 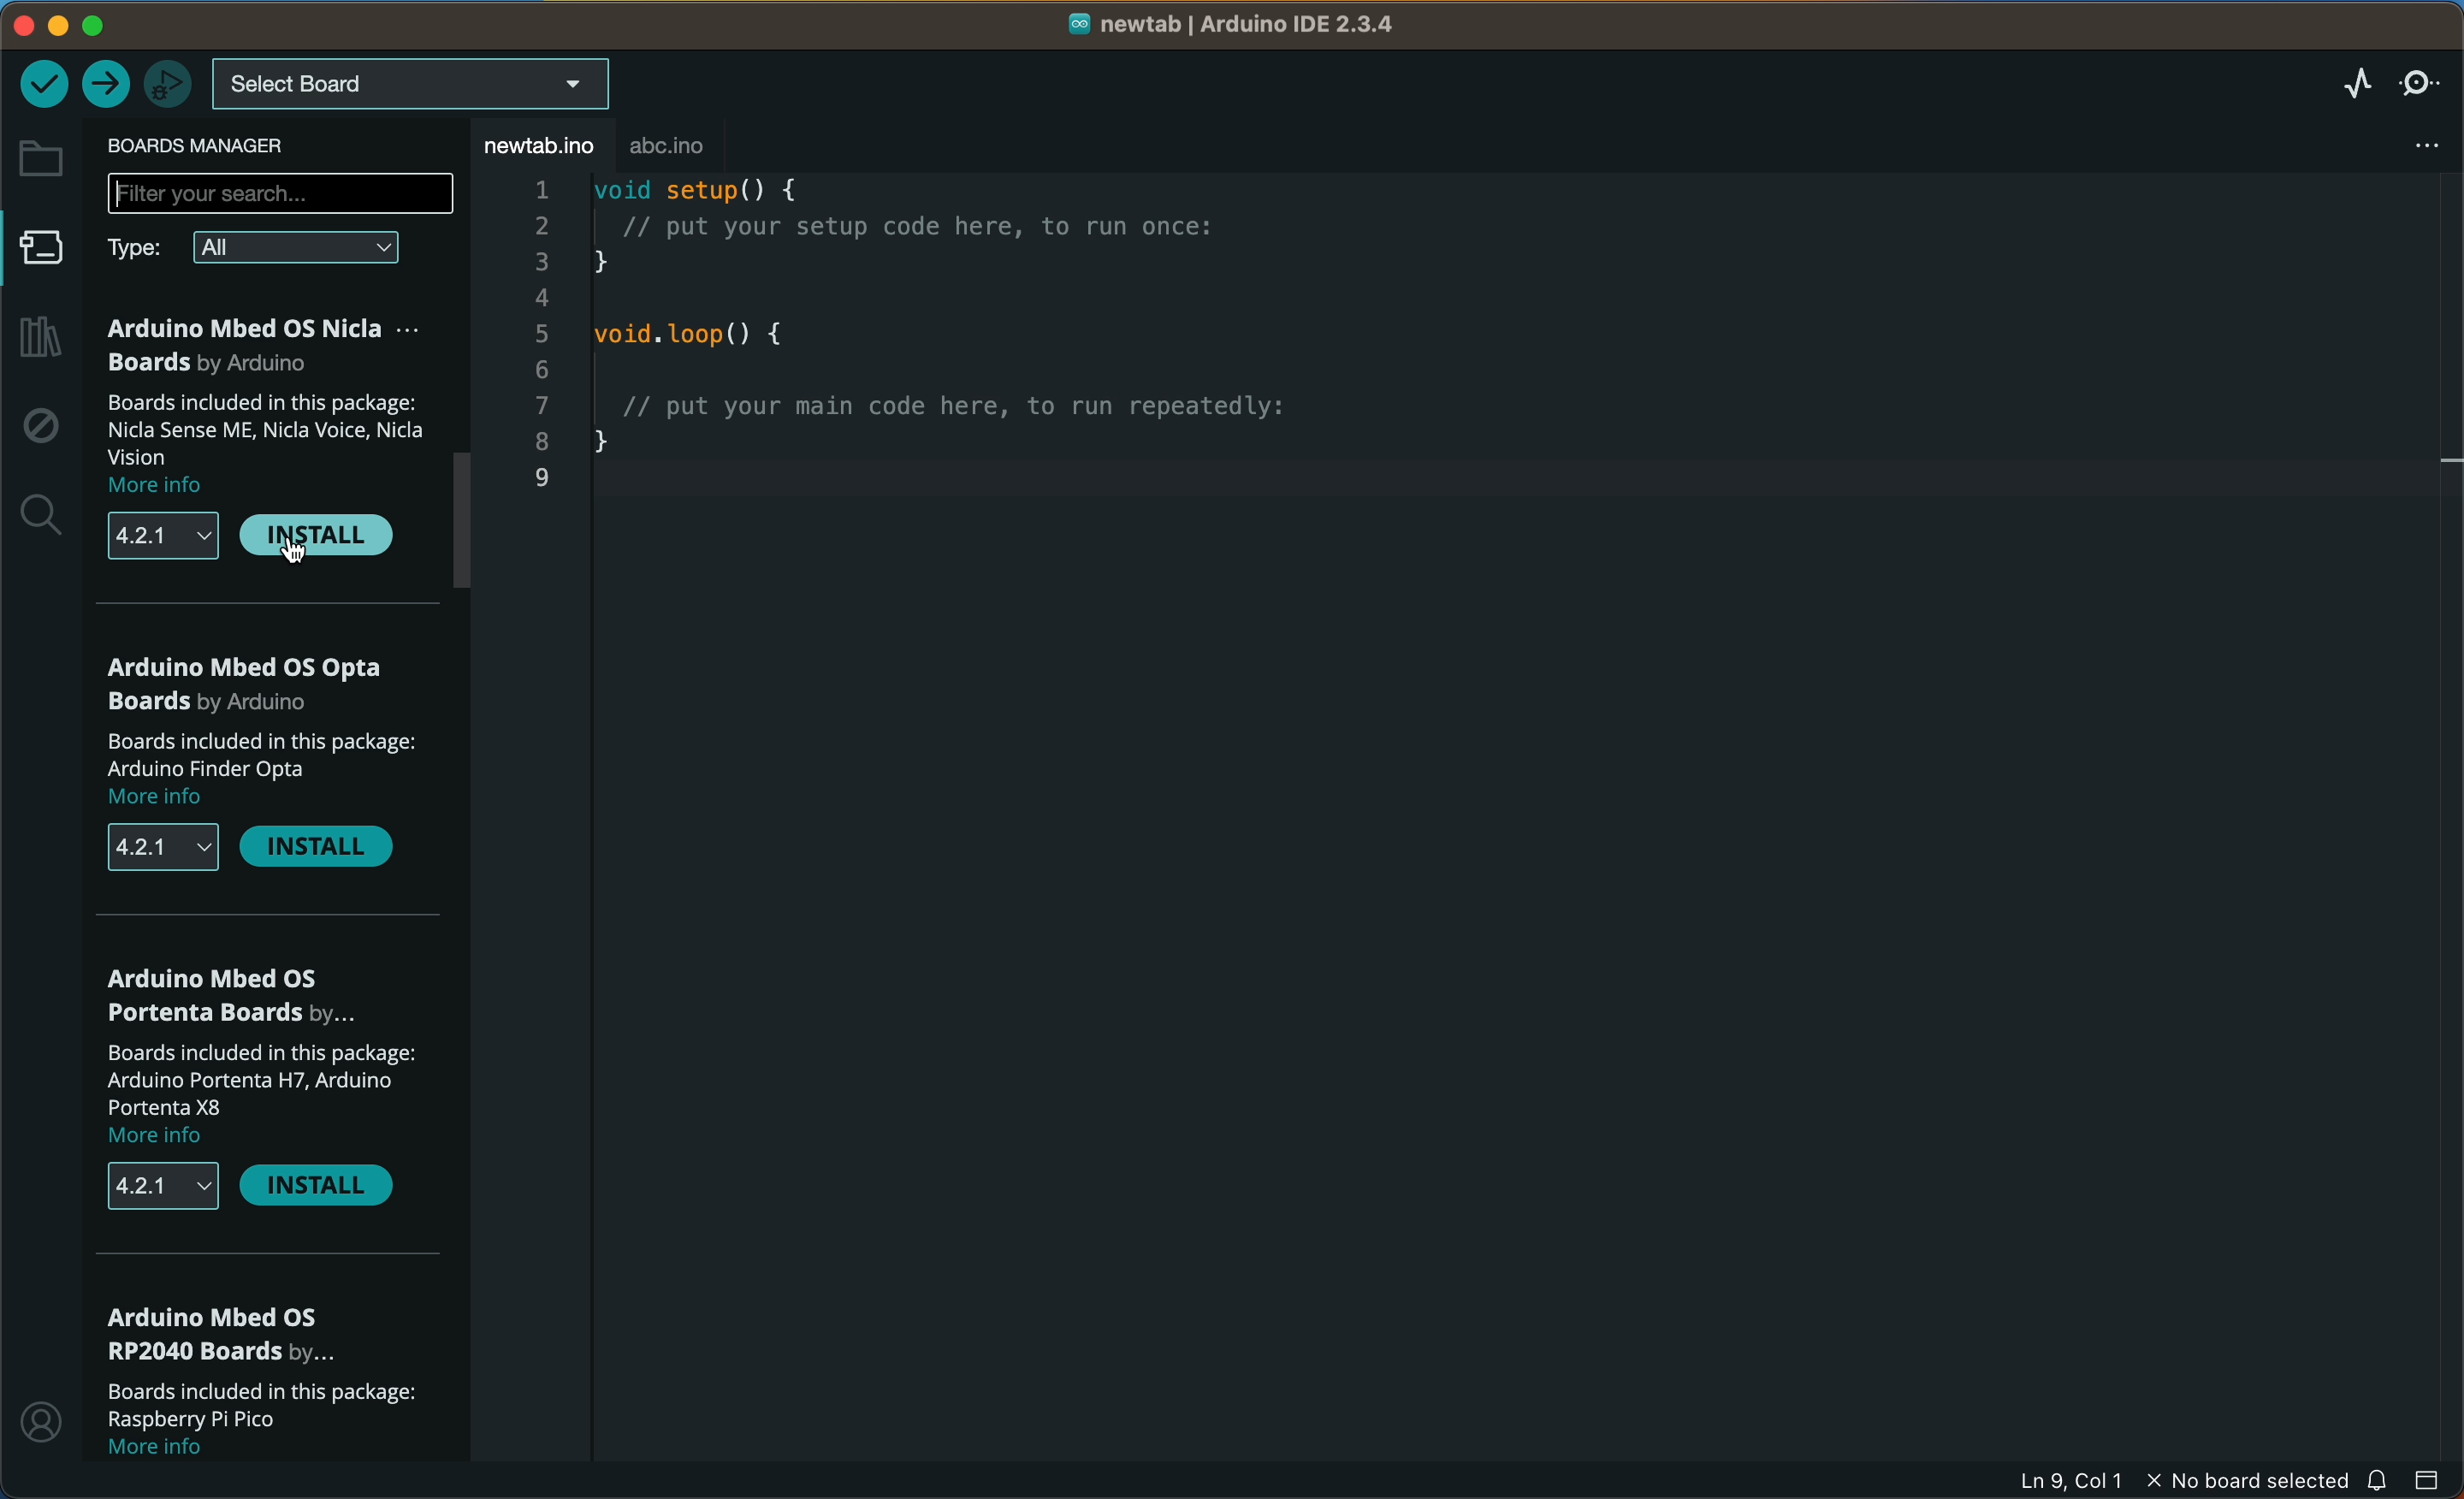 What do you see at coordinates (228, 992) in the screenshot?
I see `portenta boards` at bounding box center [228, 992].